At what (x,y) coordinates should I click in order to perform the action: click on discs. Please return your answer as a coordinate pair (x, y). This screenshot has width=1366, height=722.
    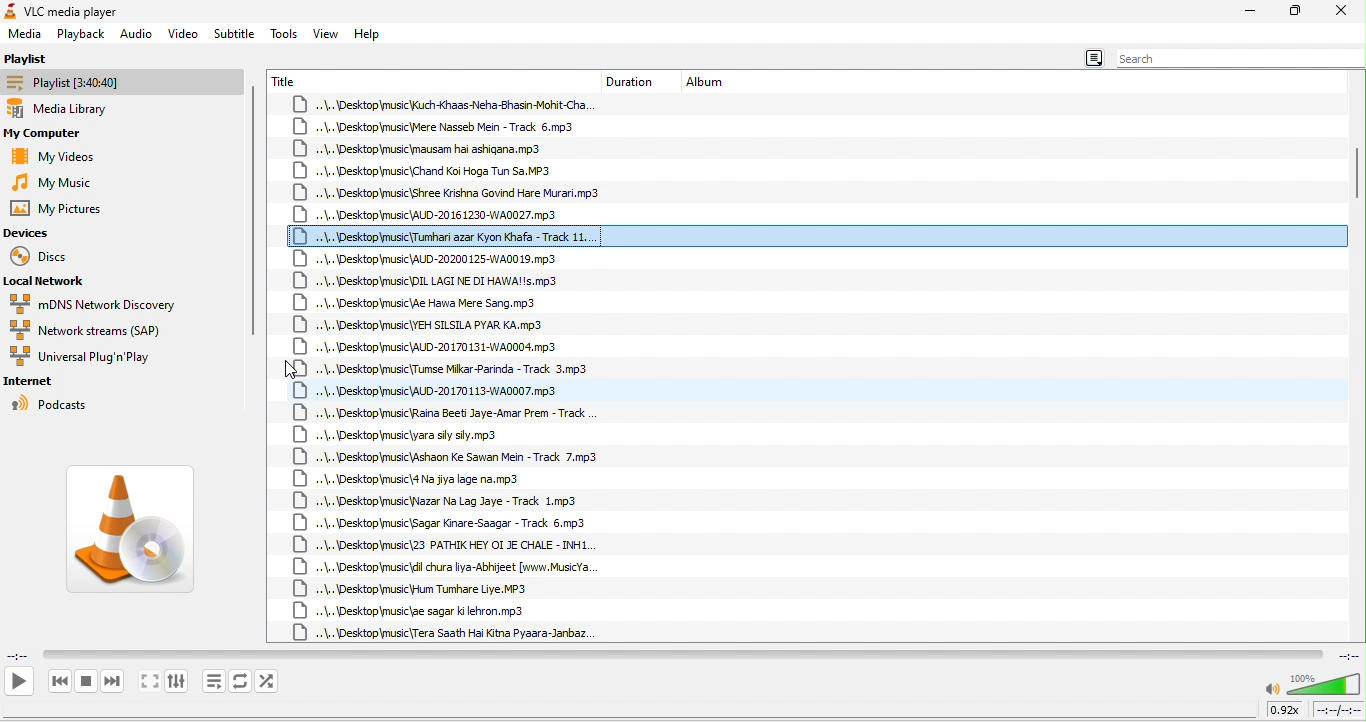
    Looking at the image, I should click on (55, 255).